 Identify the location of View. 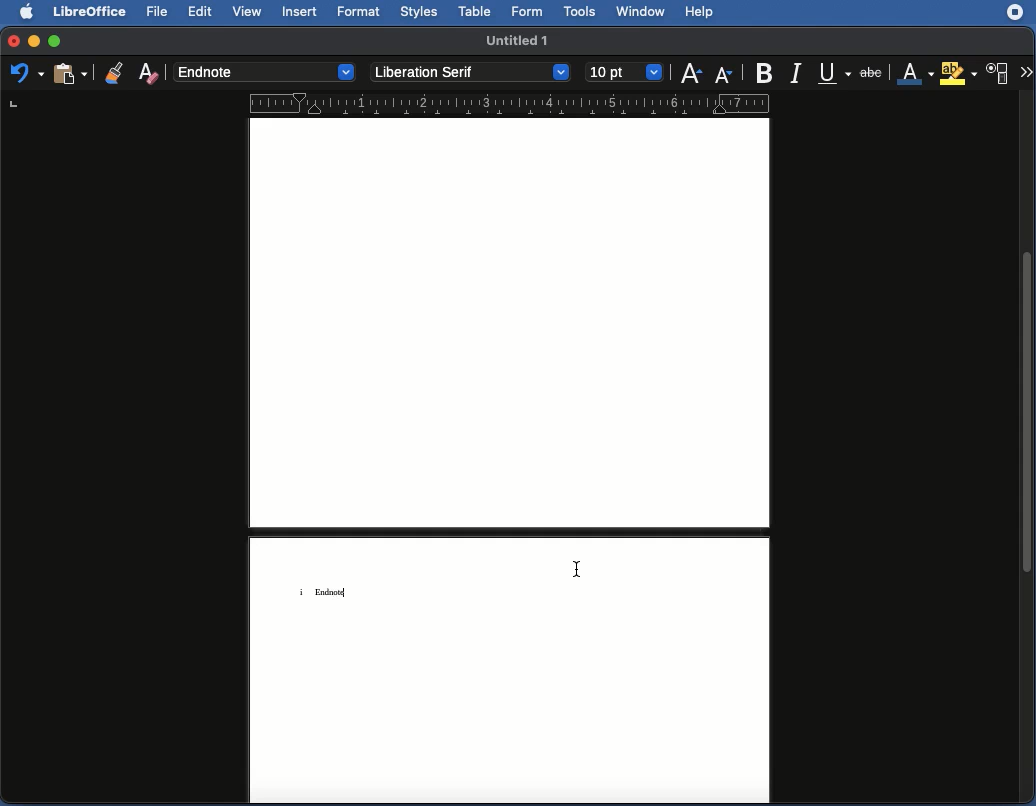
(247, 12).